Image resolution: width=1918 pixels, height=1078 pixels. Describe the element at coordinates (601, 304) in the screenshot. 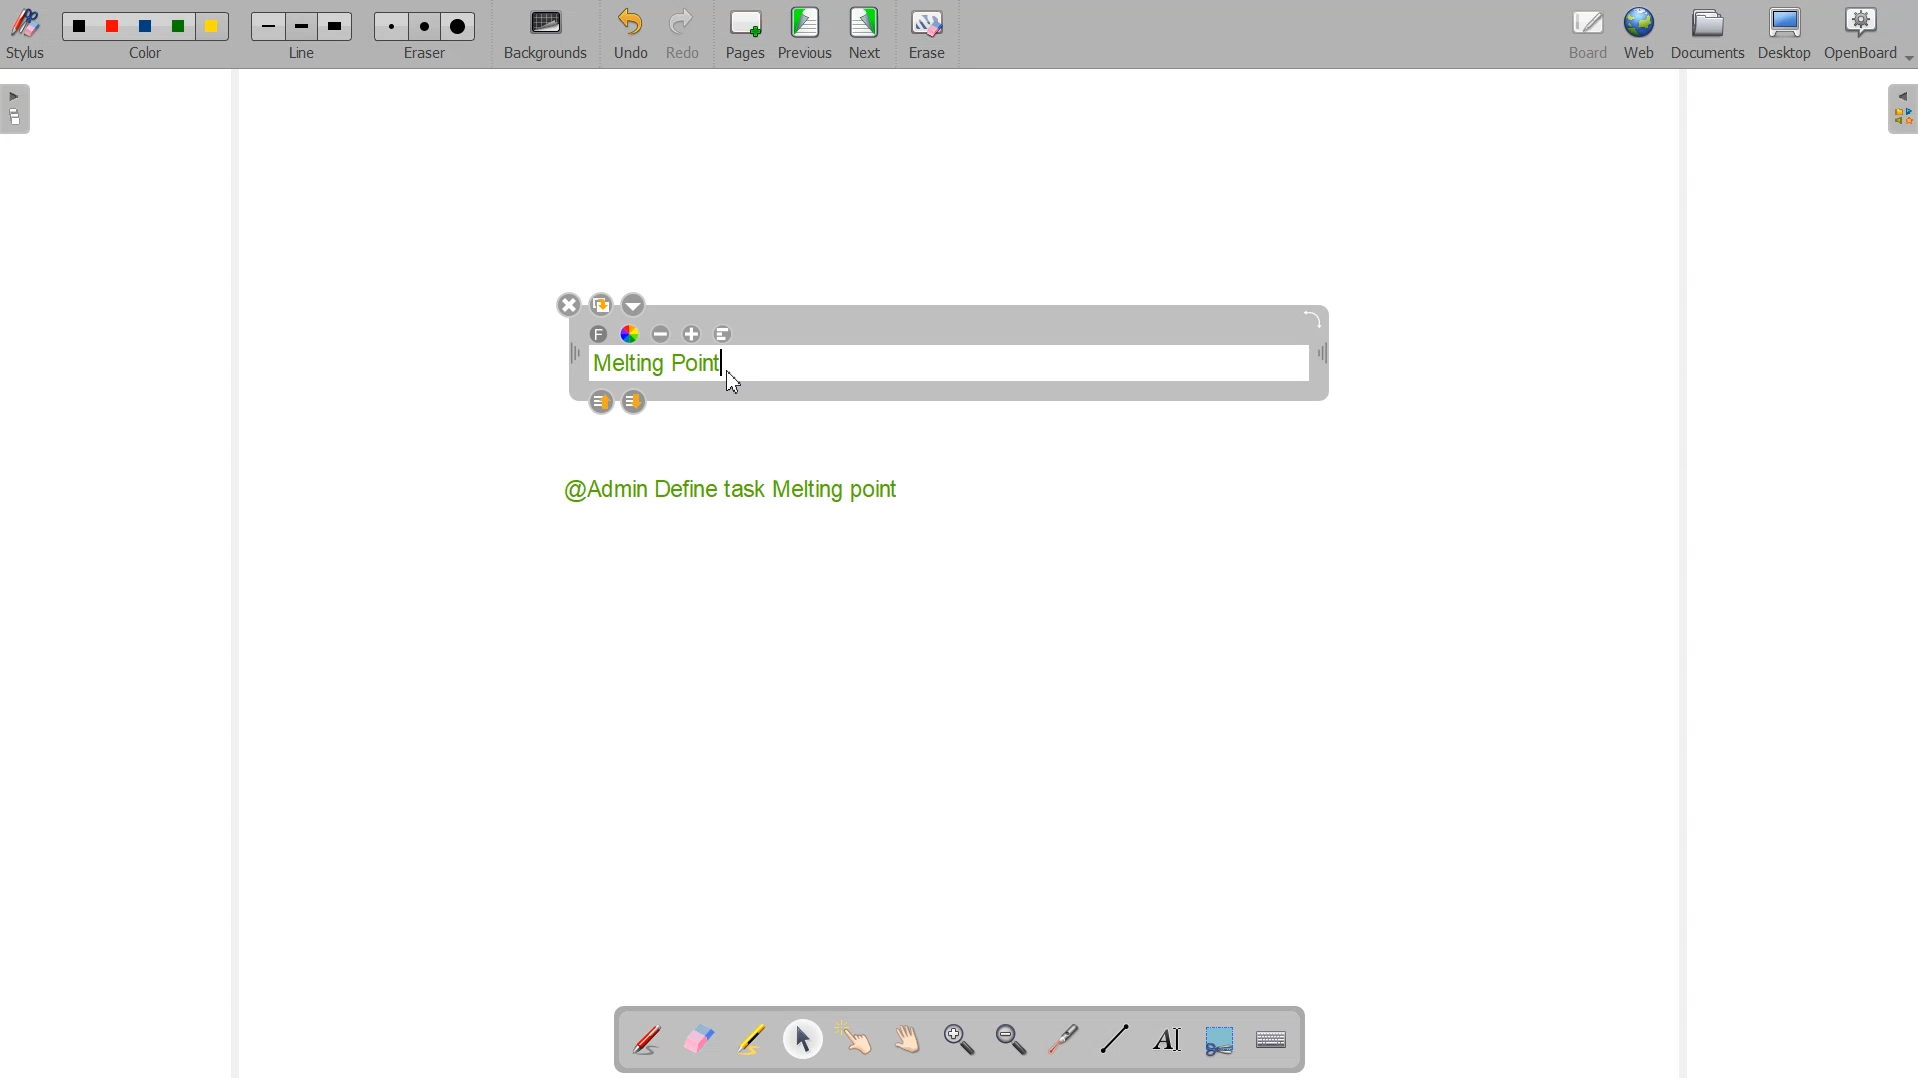

I see `Duplicate` at that location.